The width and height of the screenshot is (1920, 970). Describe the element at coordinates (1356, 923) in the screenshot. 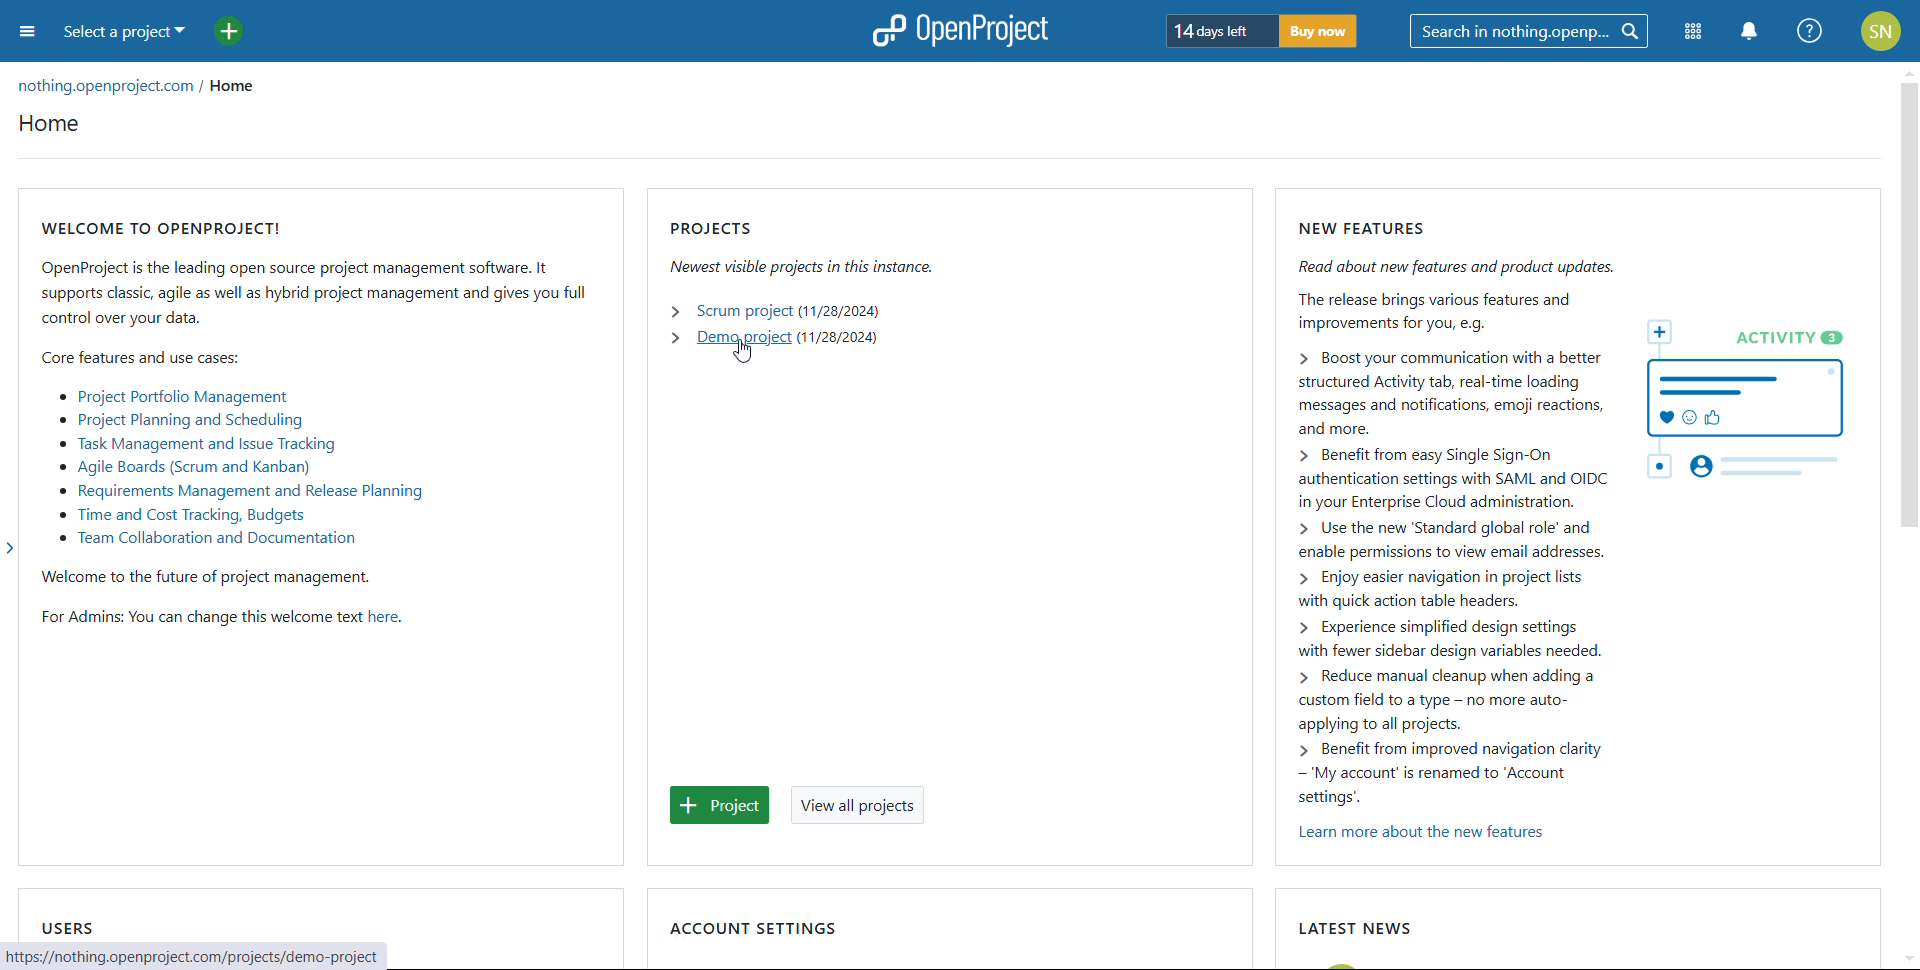

I see `LATEST NEWS` at that location.